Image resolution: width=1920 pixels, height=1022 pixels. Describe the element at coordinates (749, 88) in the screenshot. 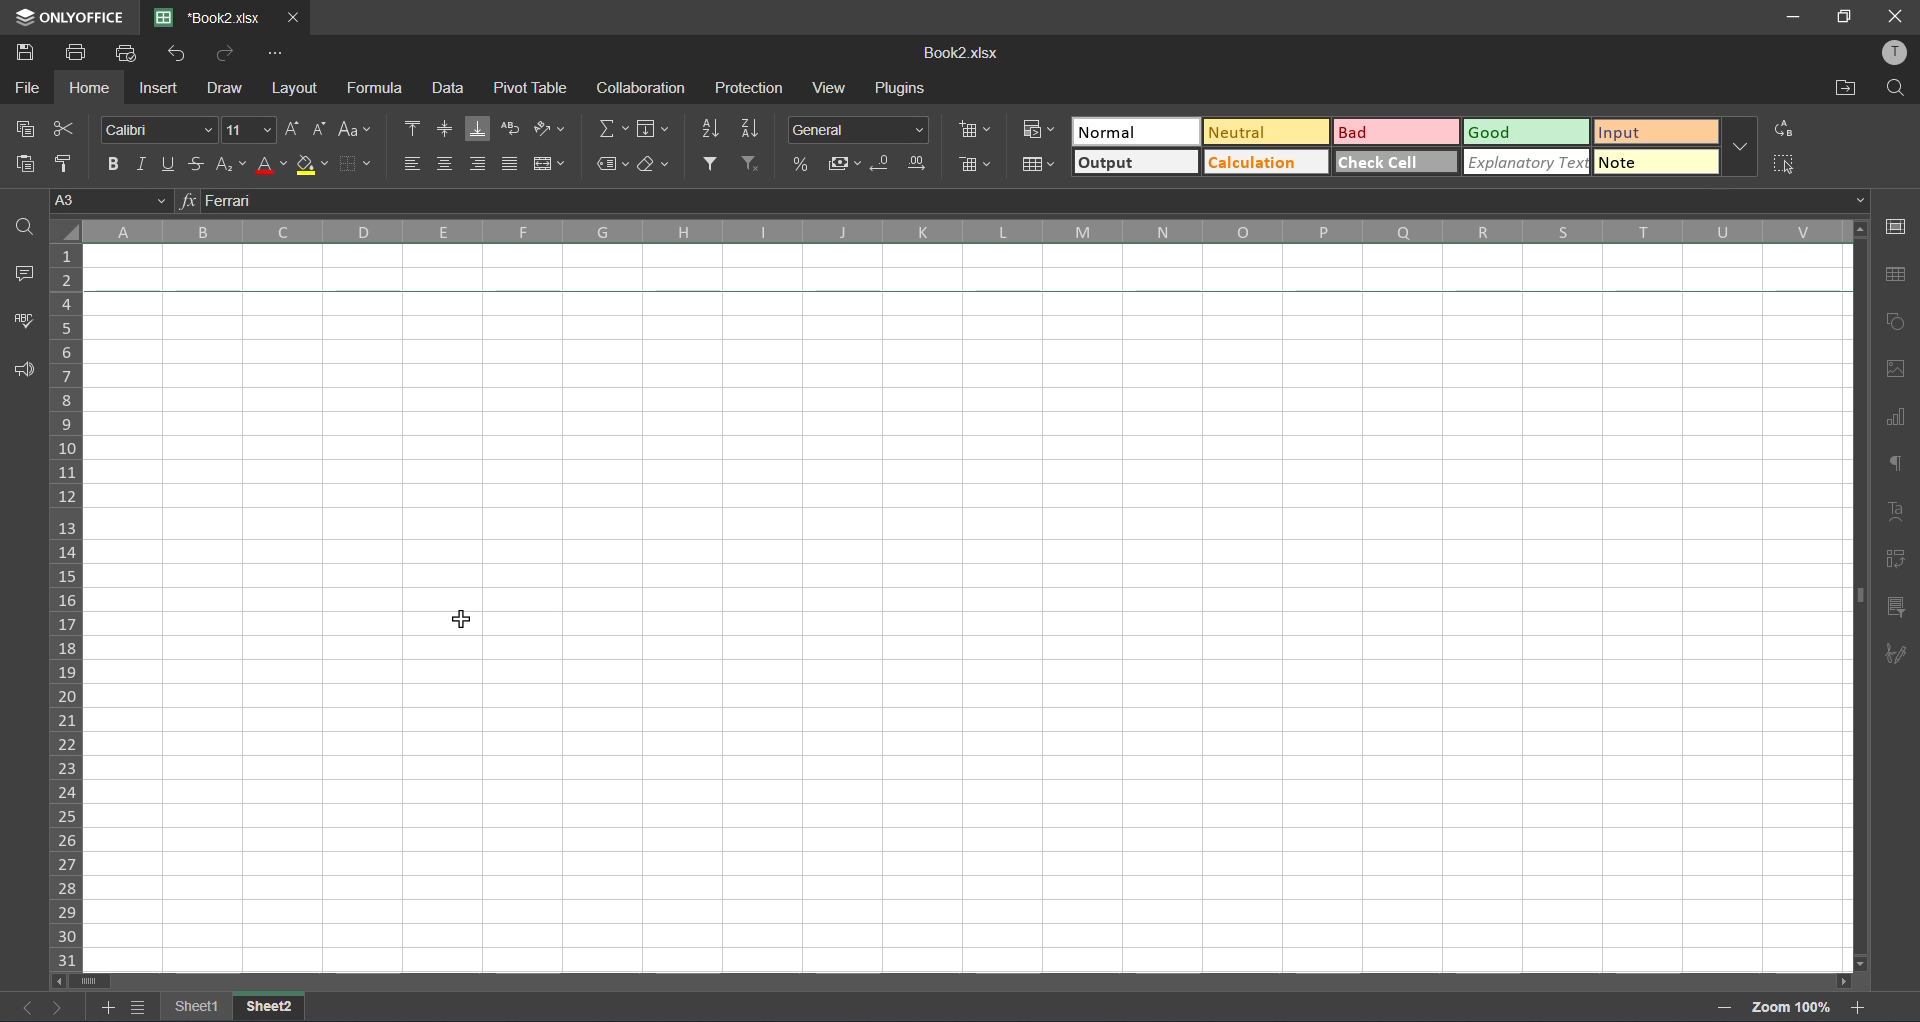

I see `protection` at that location.